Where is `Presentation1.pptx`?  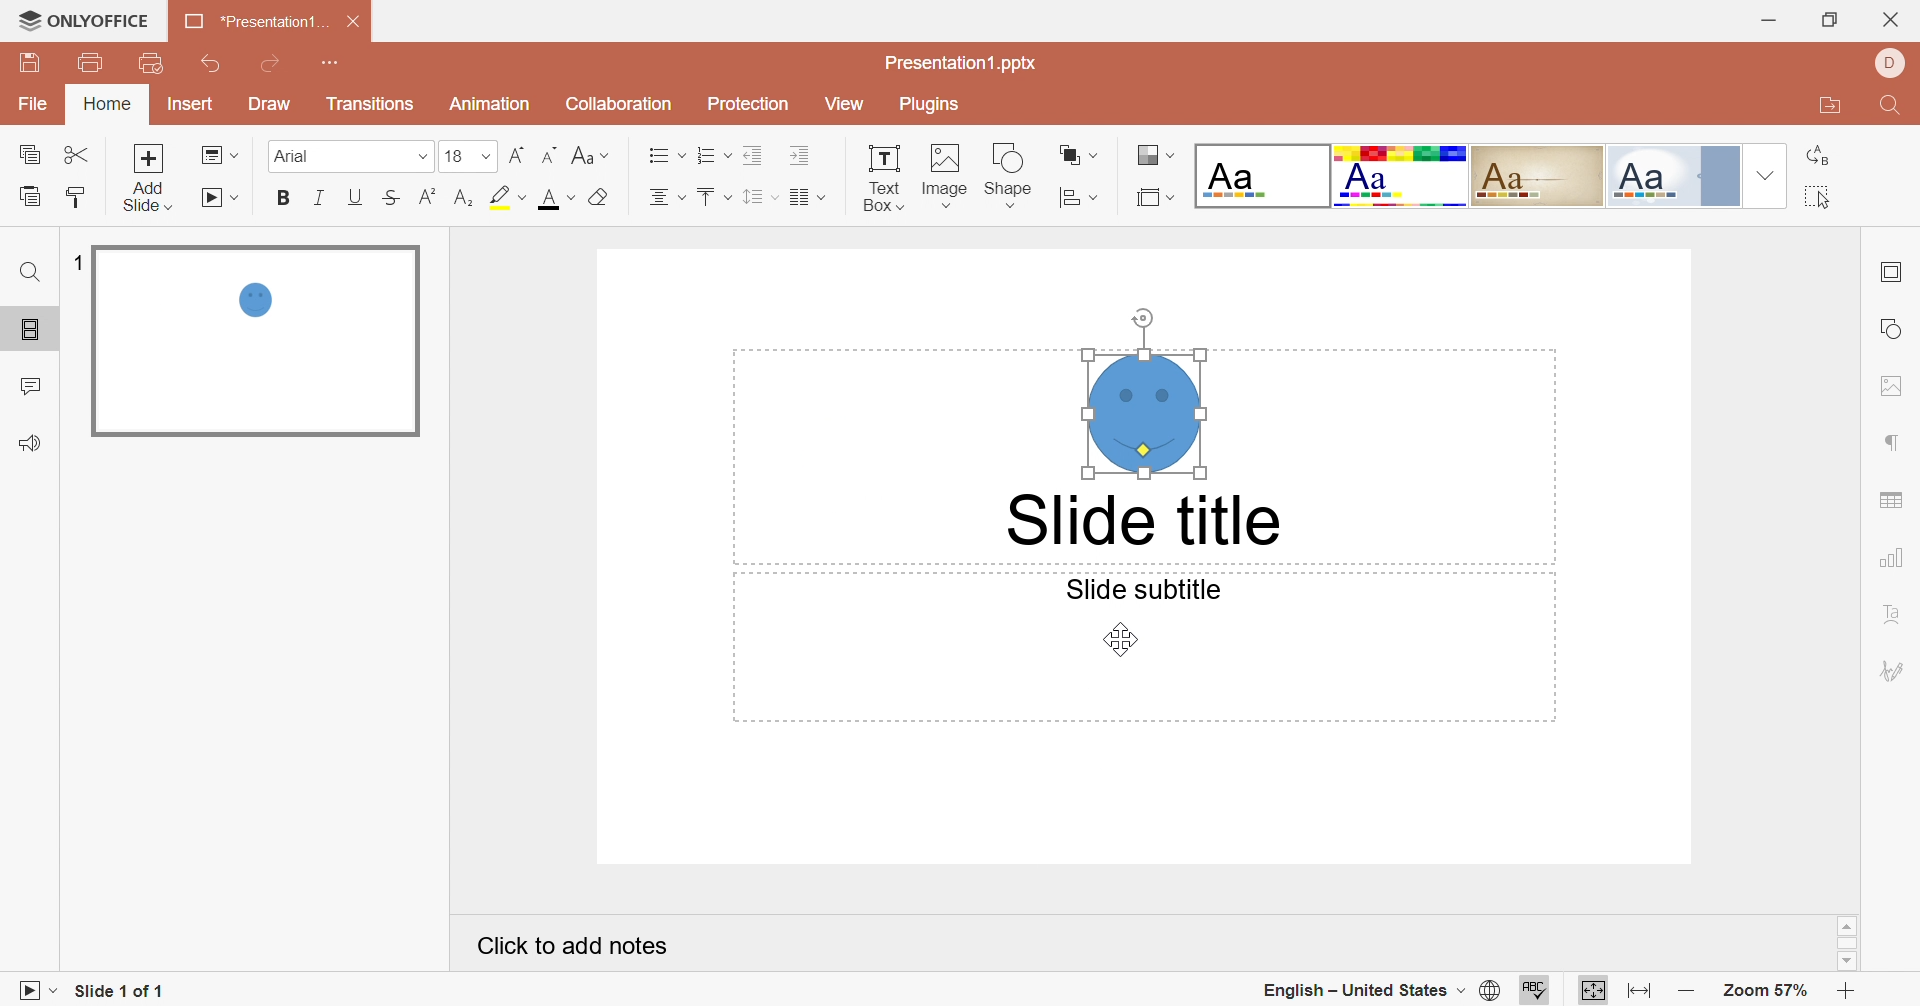
Presentation1.pptx is located at coordinates (964, 63).